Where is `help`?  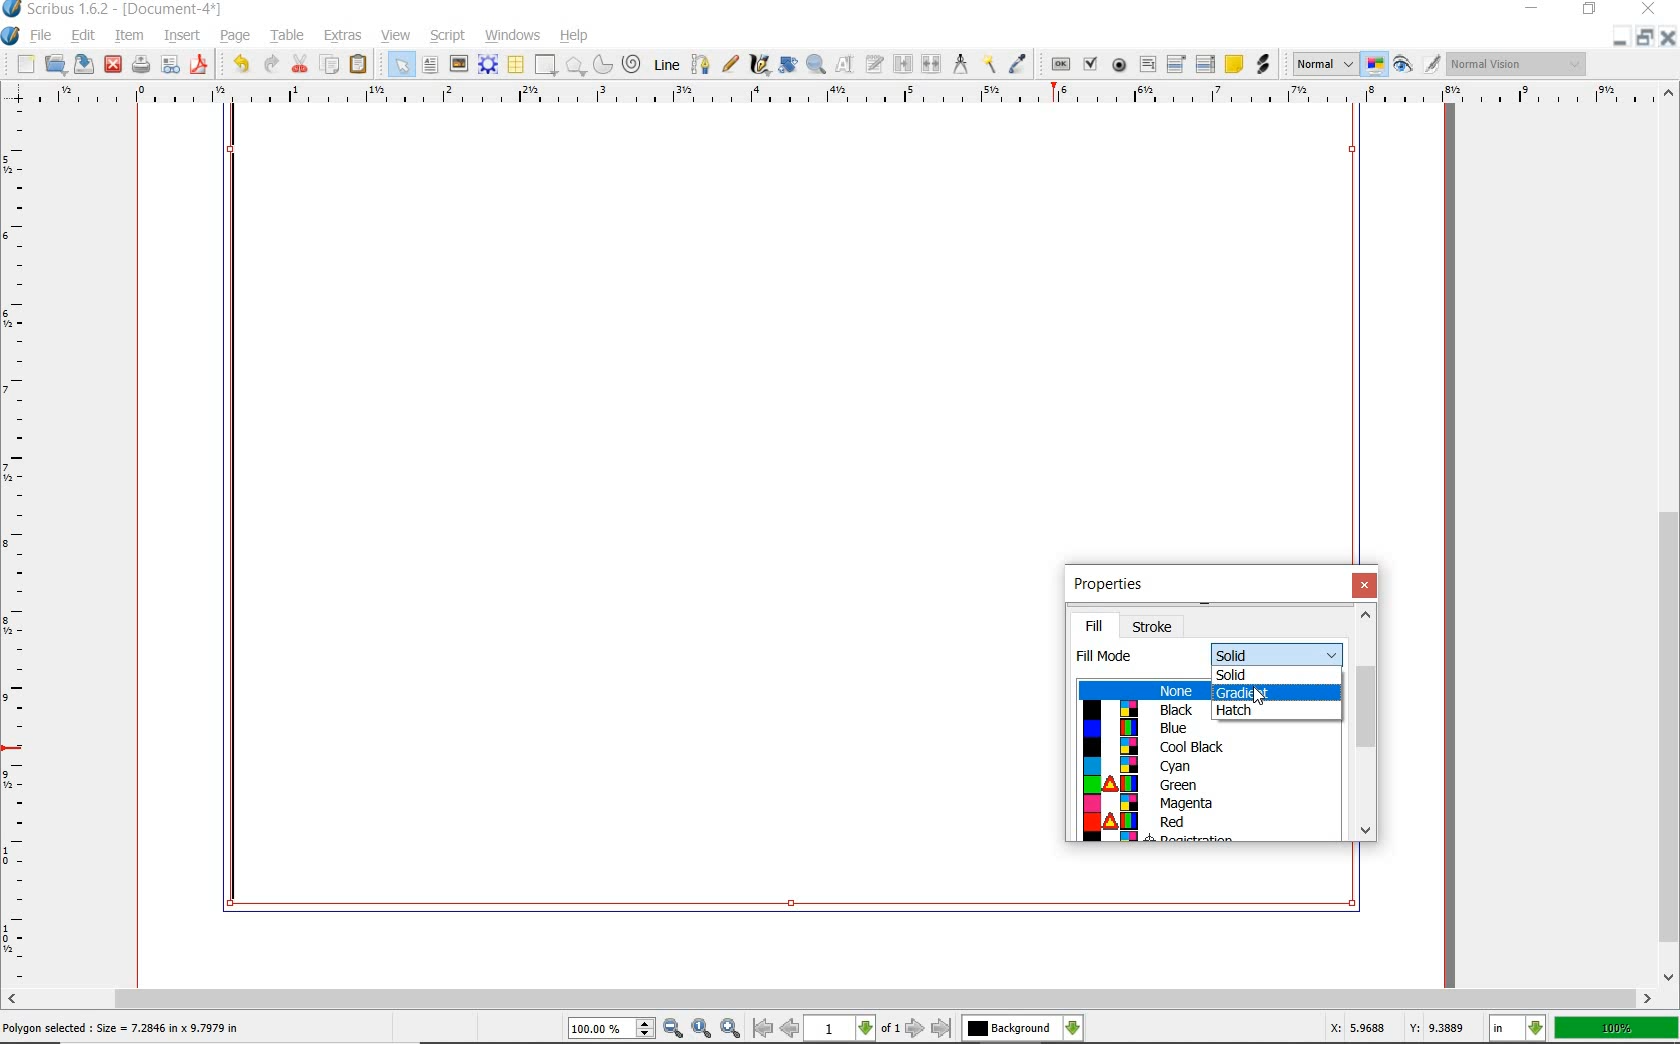
help is located at coordinates (576, 37).